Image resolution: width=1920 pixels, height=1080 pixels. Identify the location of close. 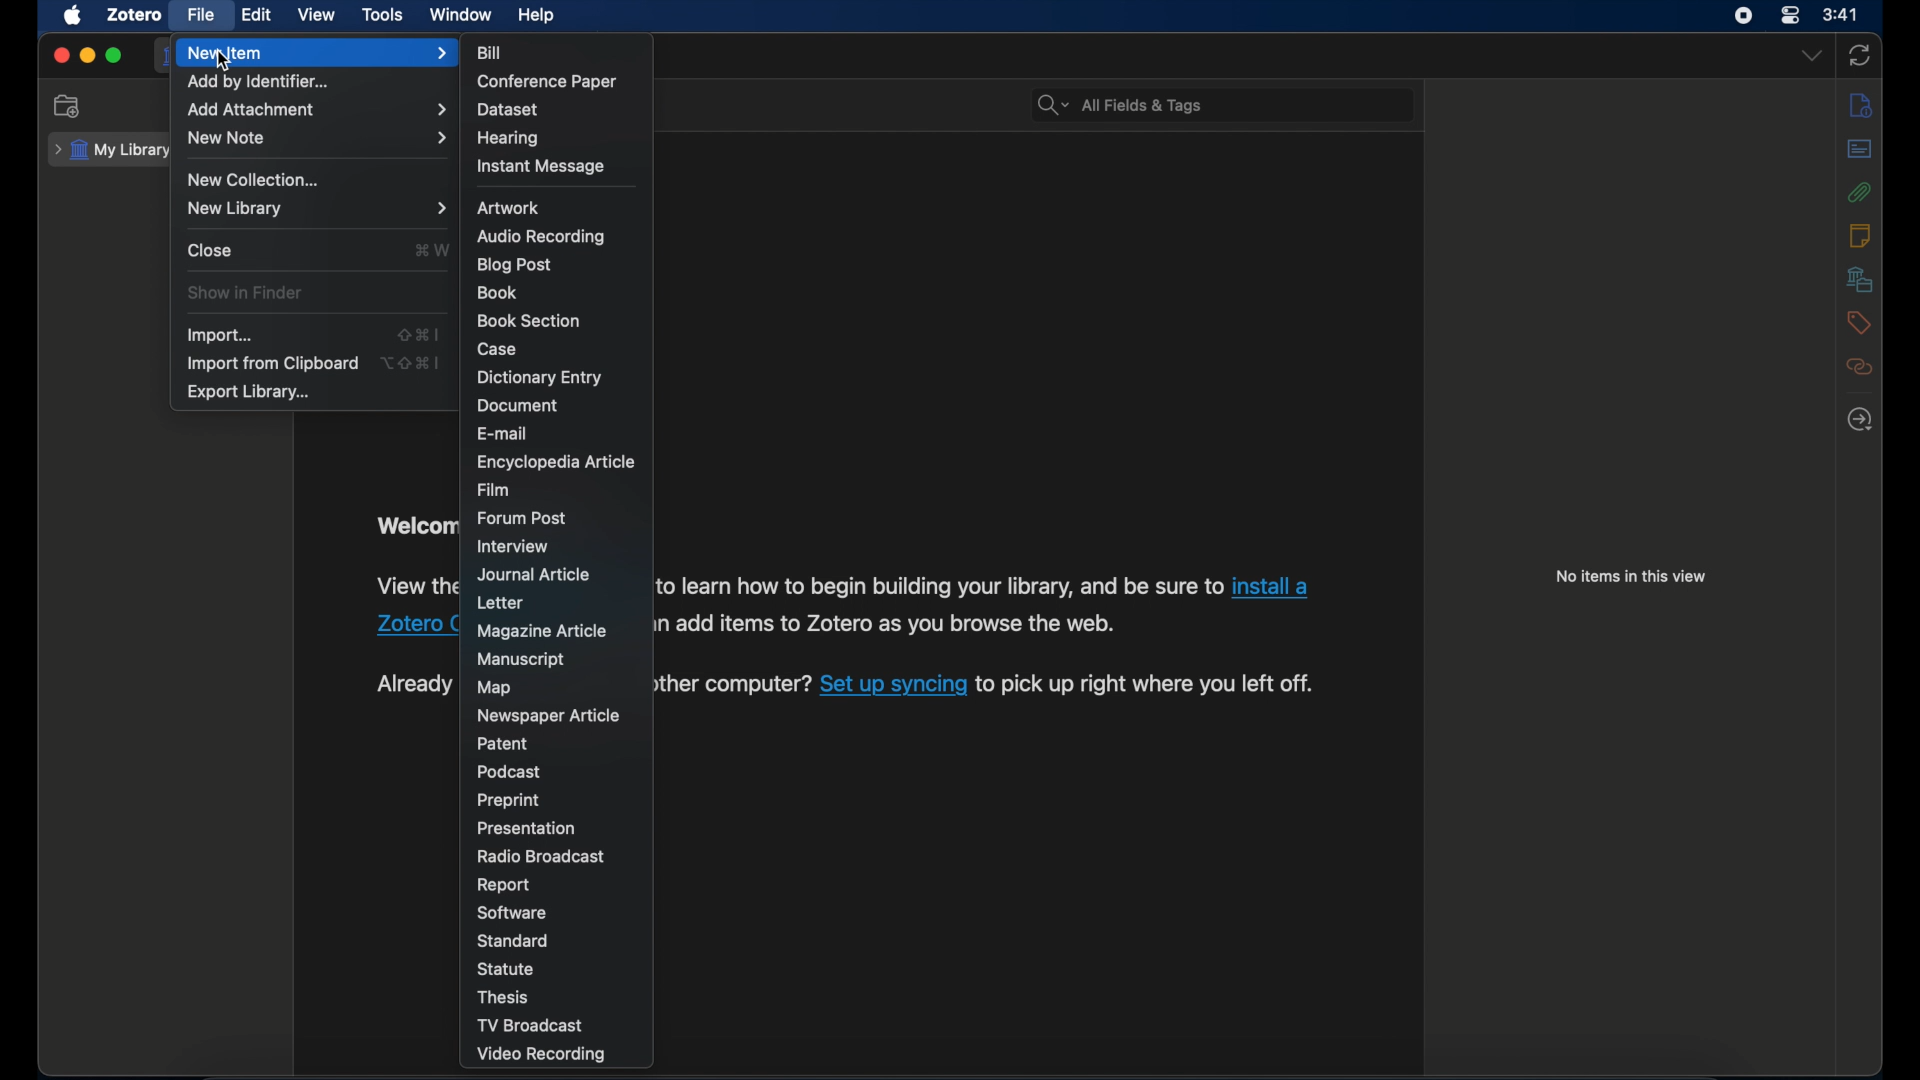
(212, 250).